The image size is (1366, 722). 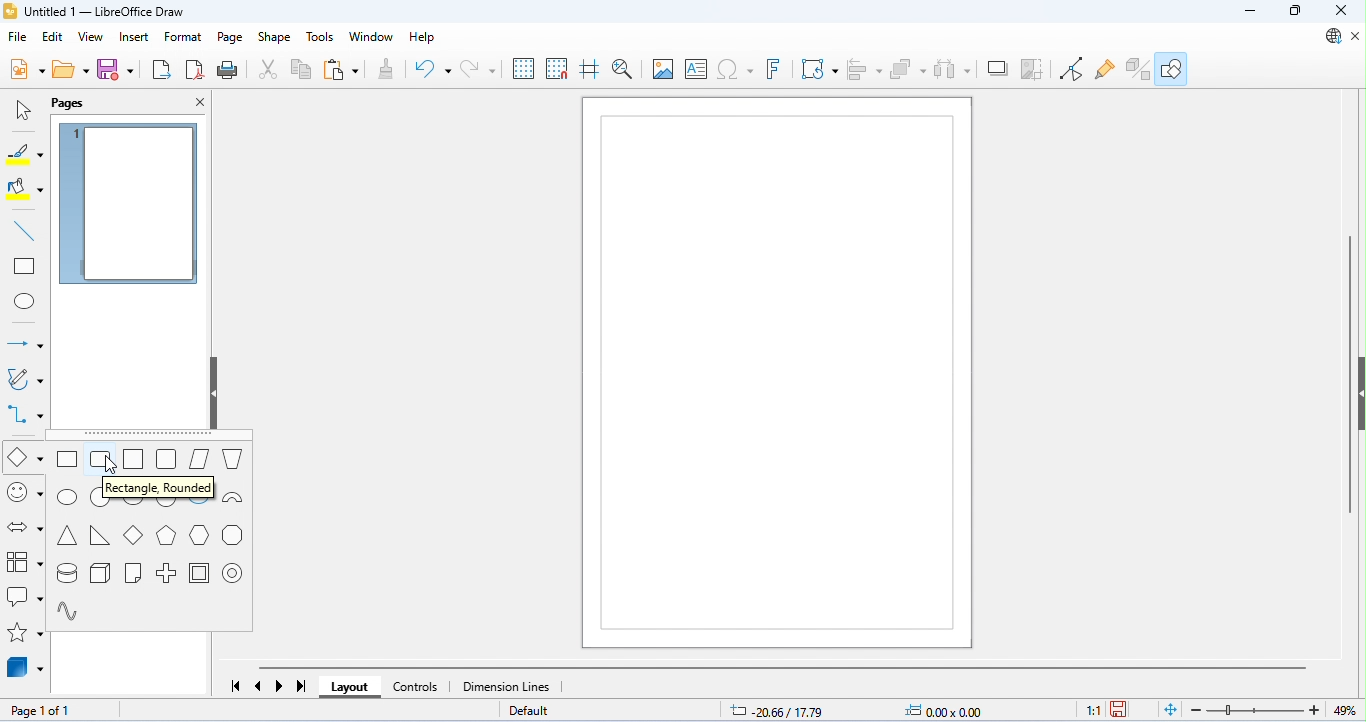 What do you see at coordinates (67, 495) in the screenshot?
I see `ellipse` at bounding box center [67, 495].